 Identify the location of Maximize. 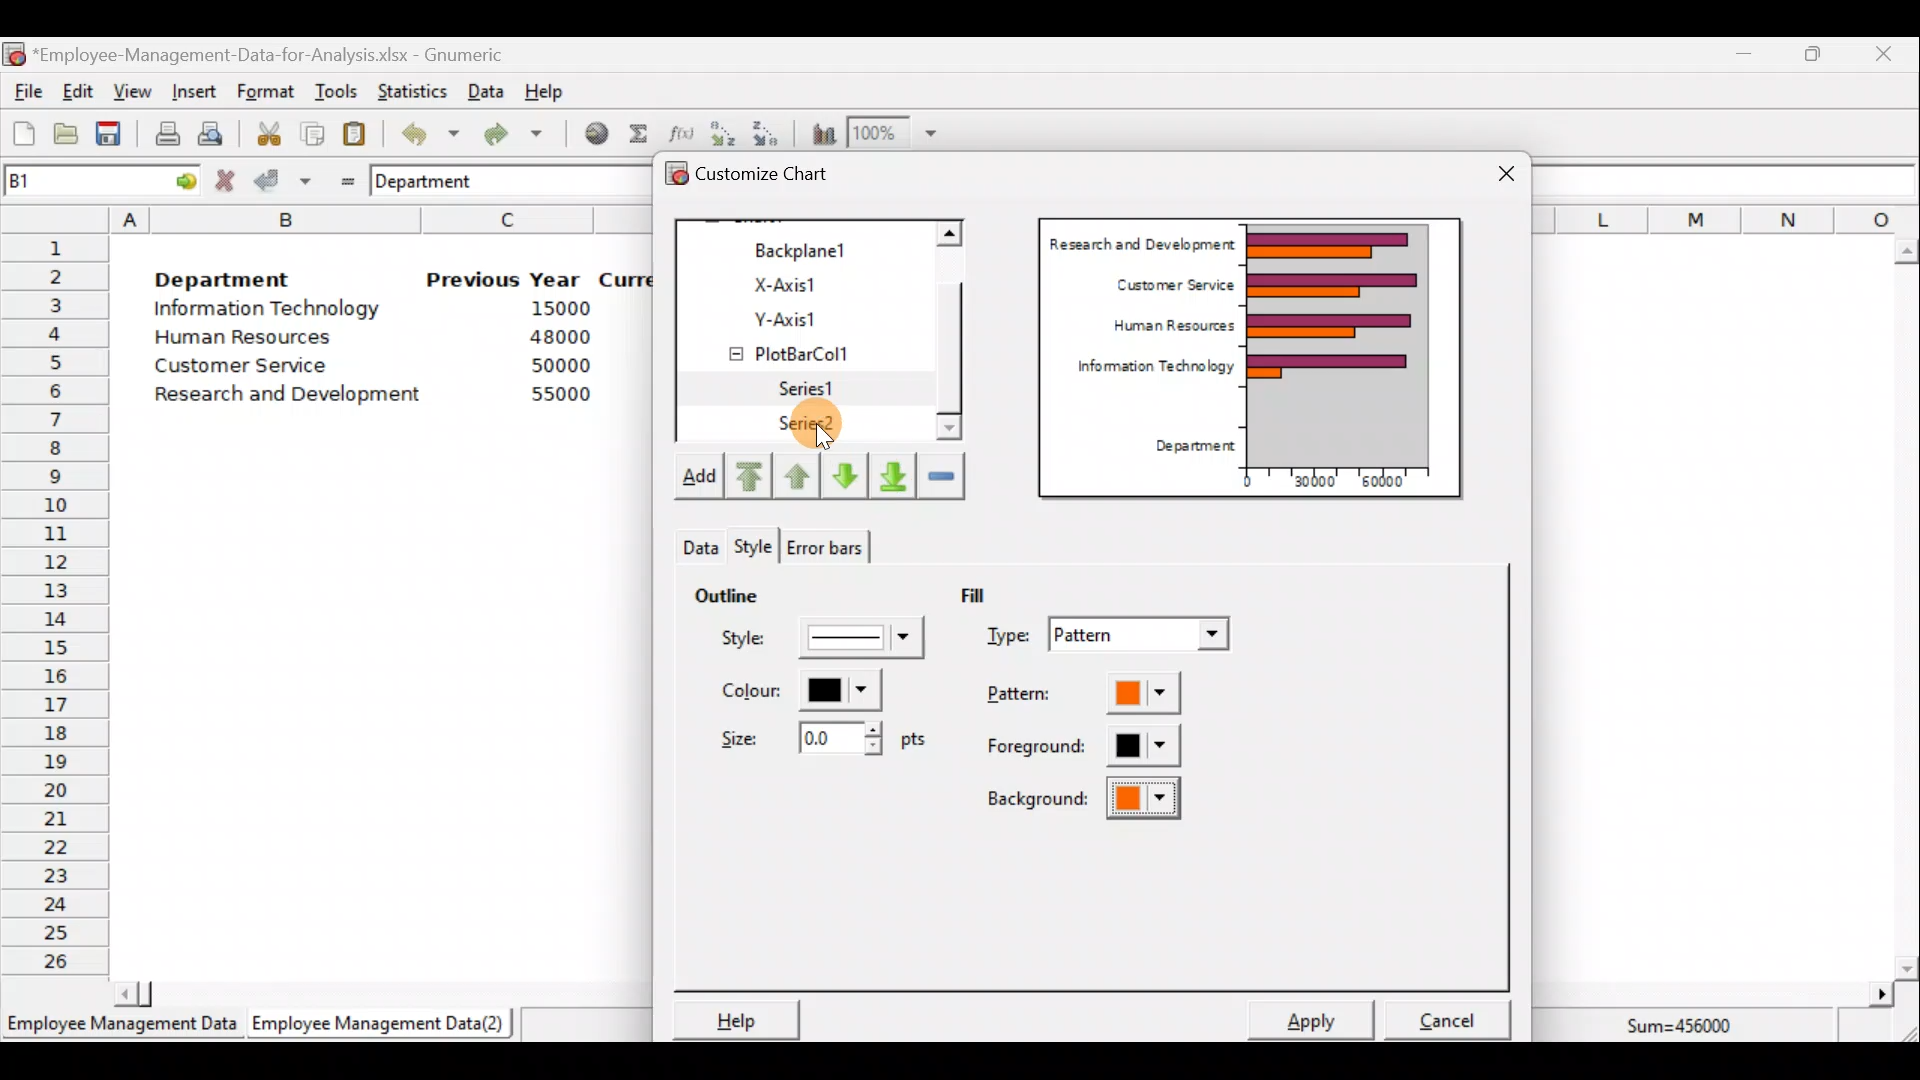
(1813, 53).